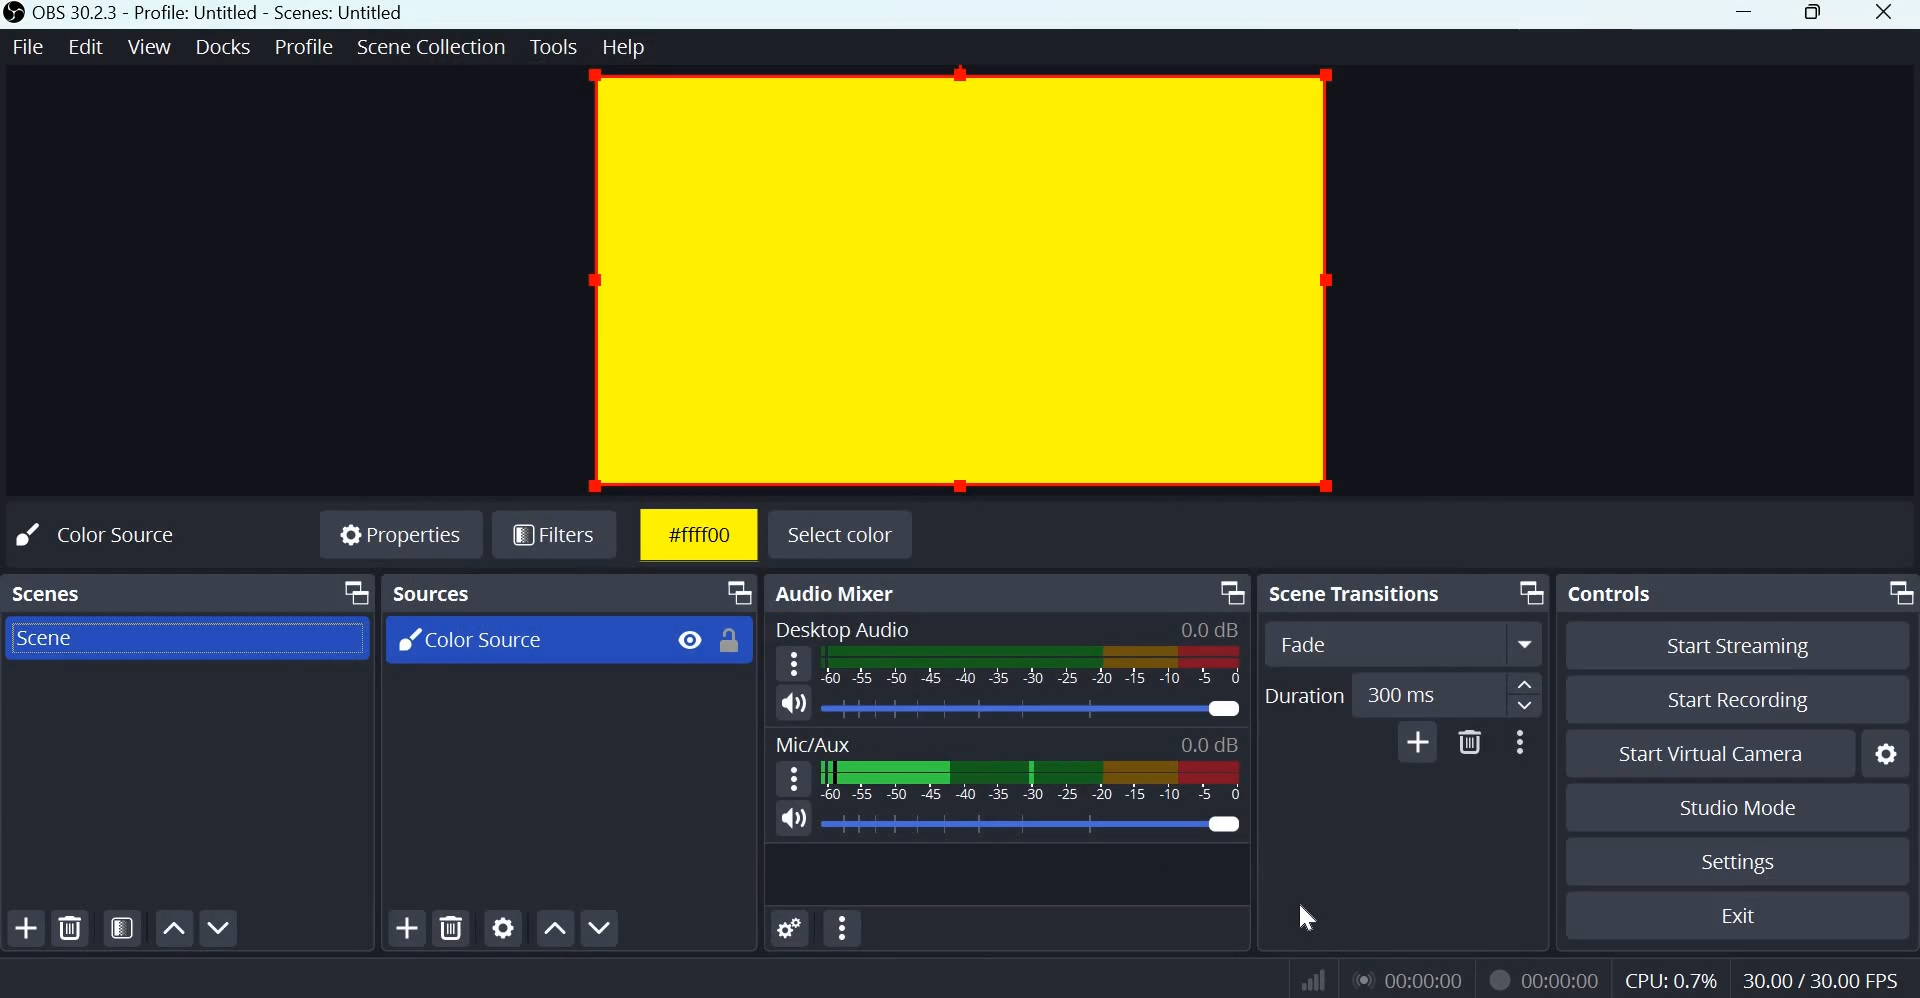 This screenshot has height=998, width=1920. I want to click on Move scene up, so click(173, 928).